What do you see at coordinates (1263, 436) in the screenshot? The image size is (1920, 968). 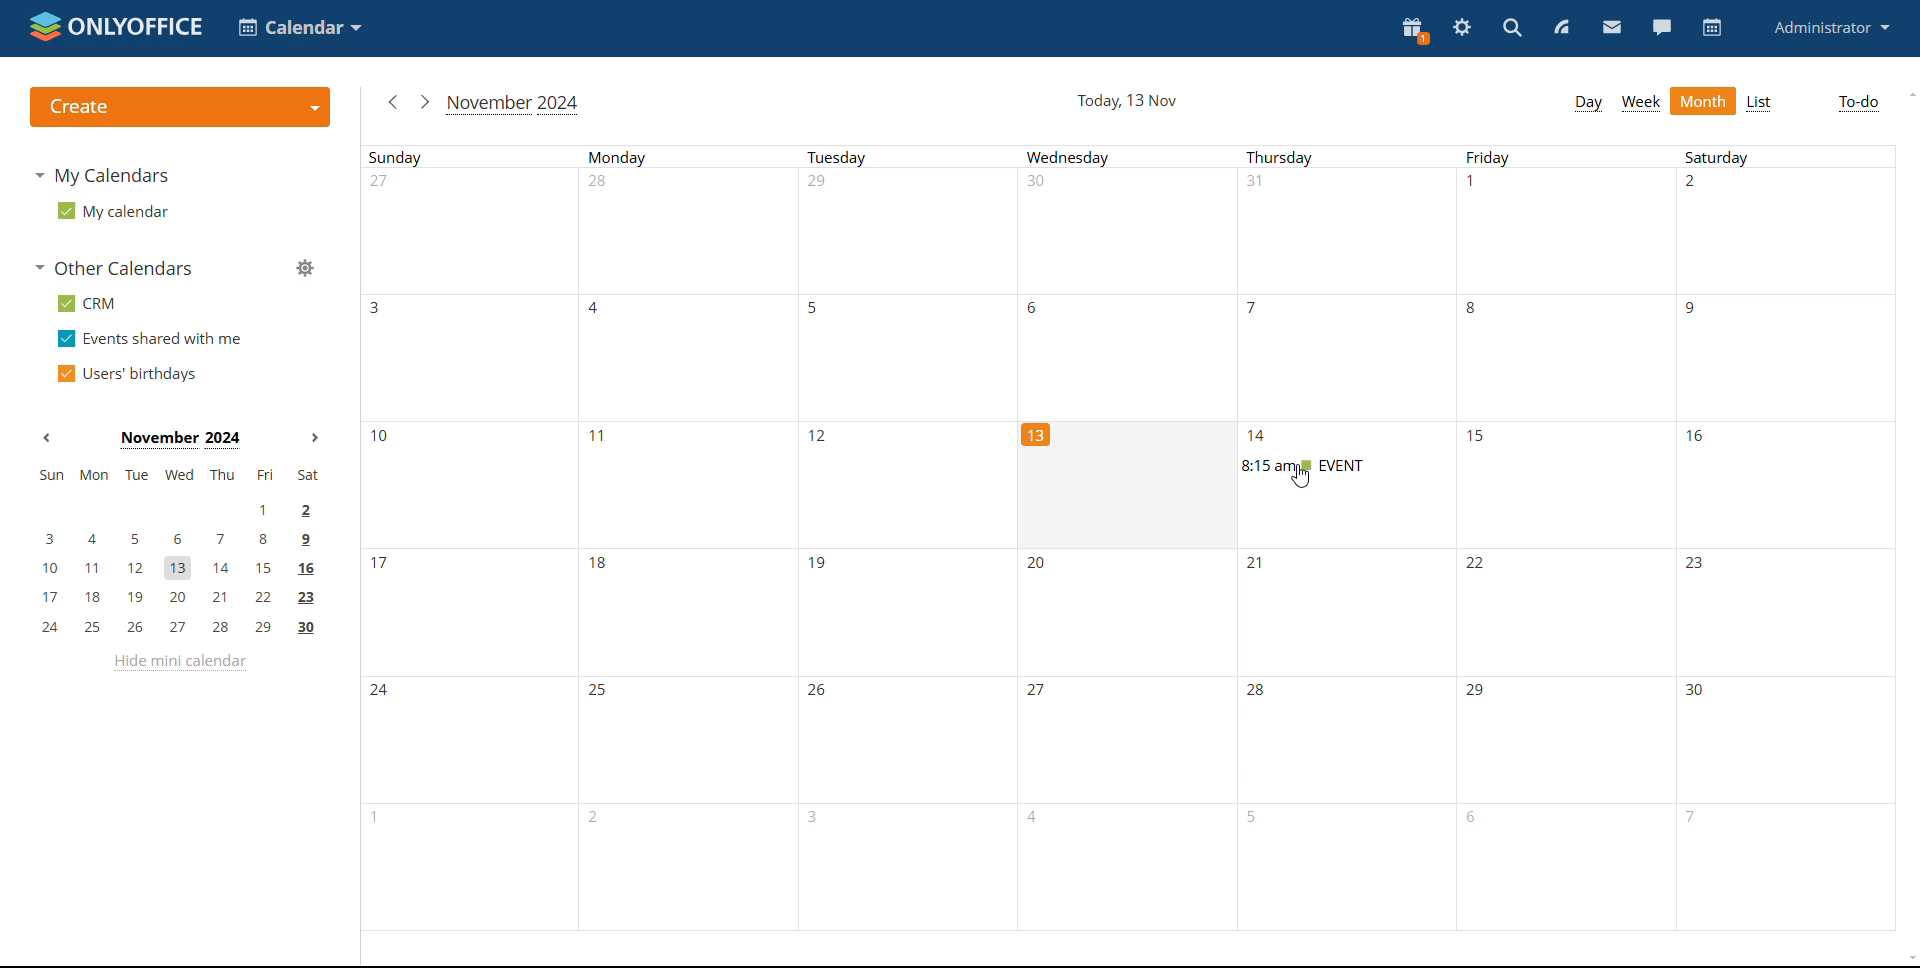 I see `14 november` at bounding box center [1263, 436].